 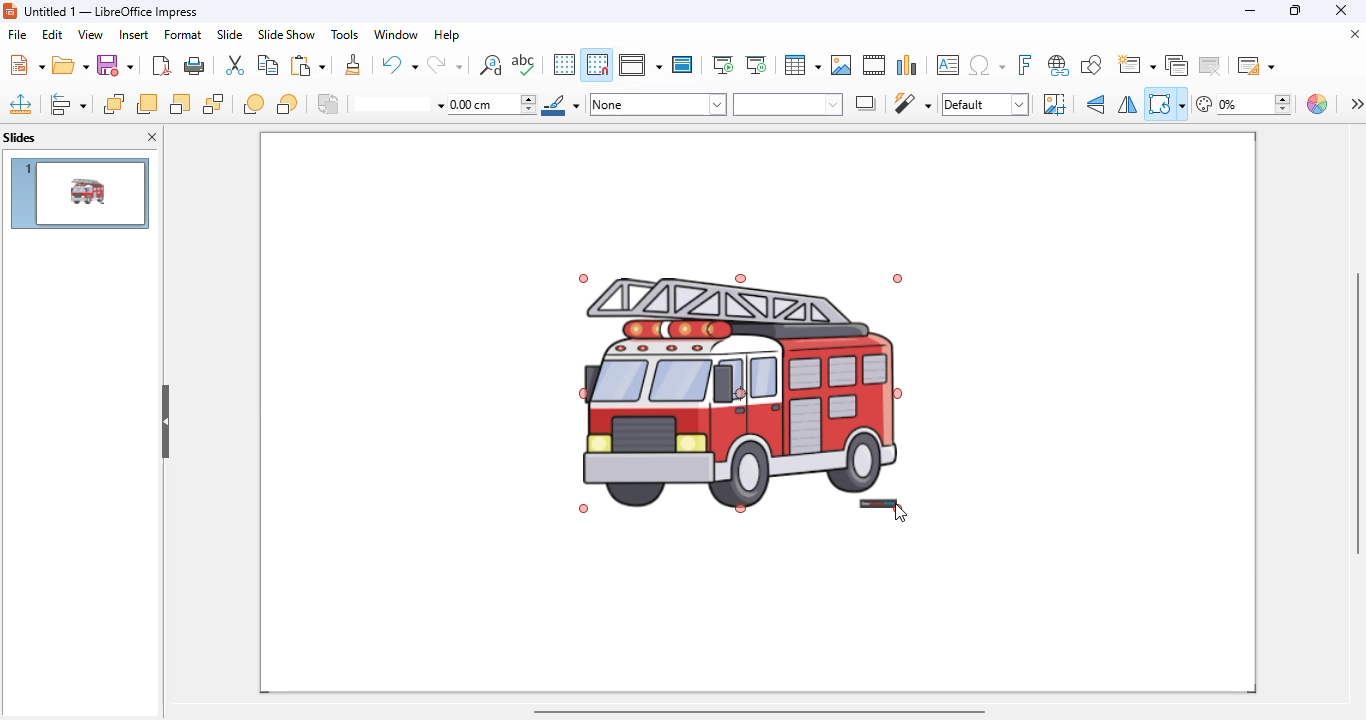 I want to click on close document, so click(x=1354, y=33).